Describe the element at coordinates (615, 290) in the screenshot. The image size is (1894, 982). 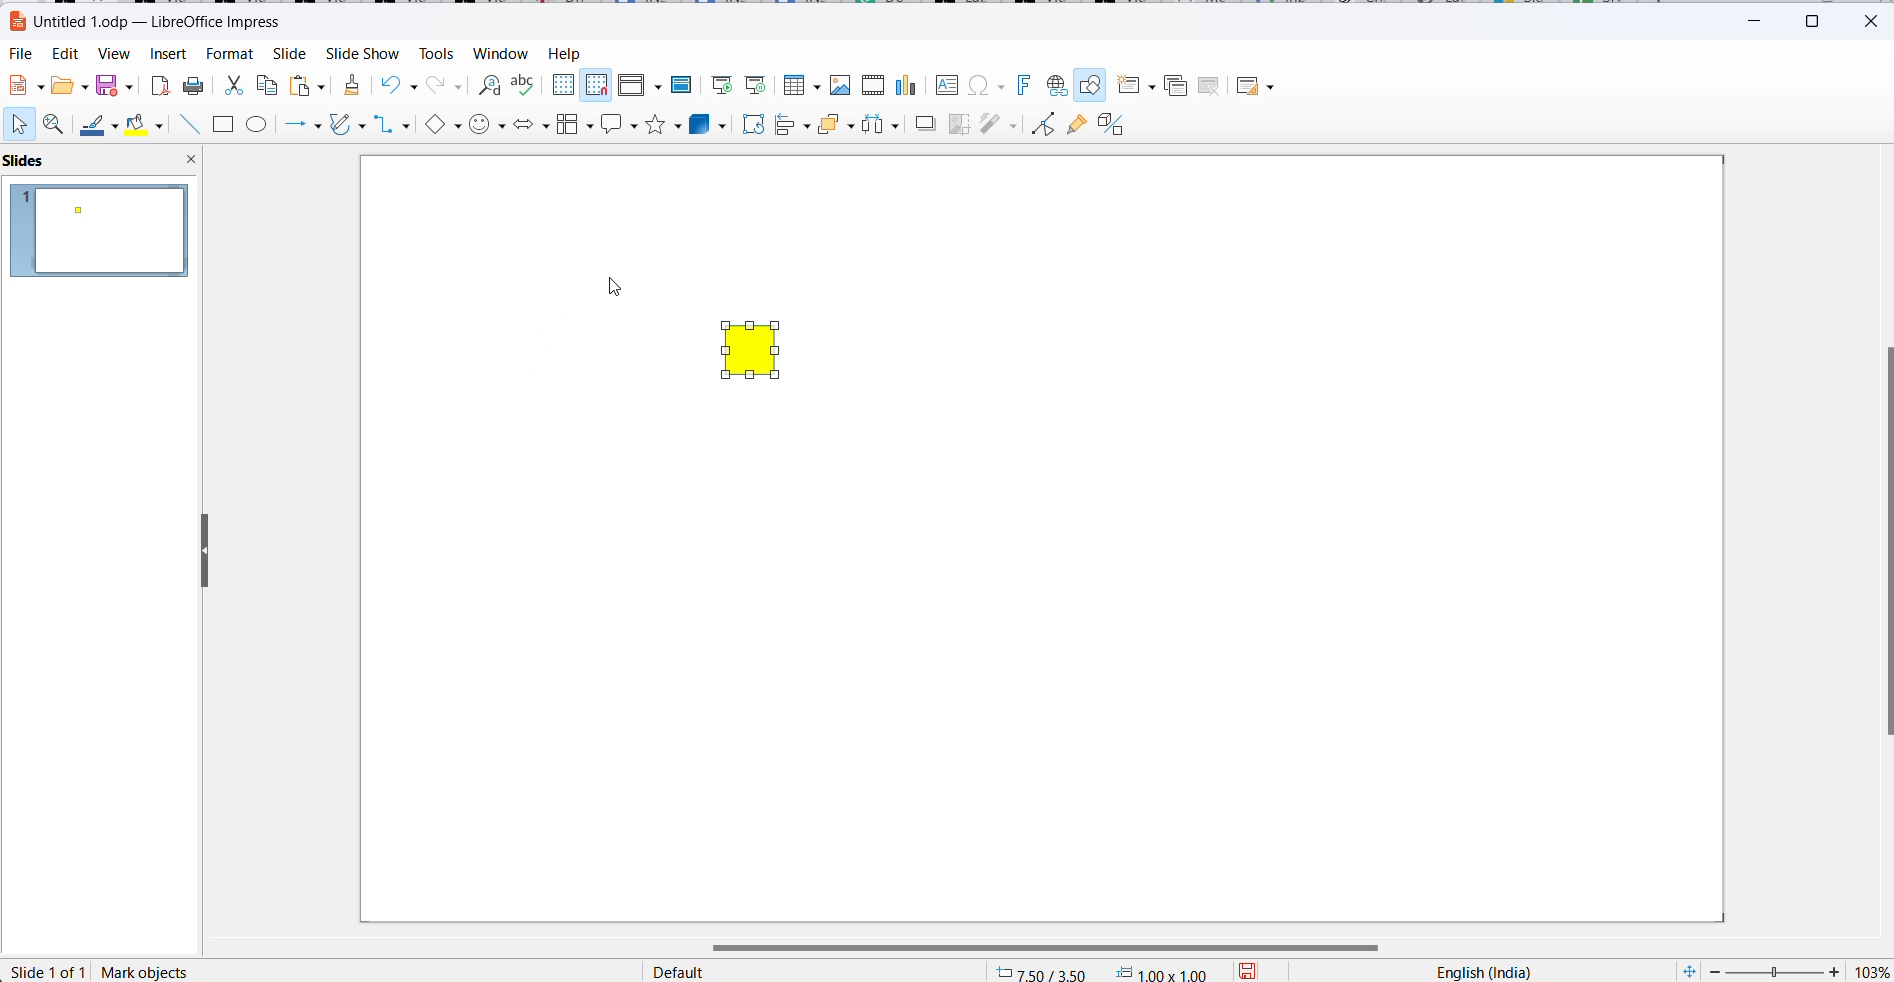
I see `cursor` at that location.